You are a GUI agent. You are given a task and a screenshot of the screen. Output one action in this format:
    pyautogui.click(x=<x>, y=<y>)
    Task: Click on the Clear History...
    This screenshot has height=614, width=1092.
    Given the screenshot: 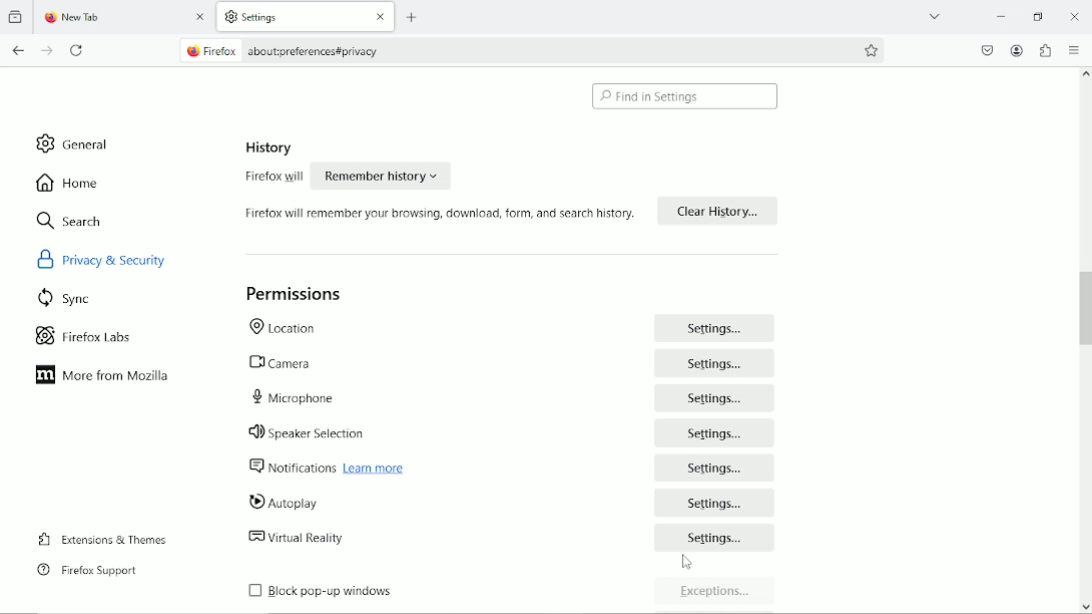 What is the action you would take?
    pyautogui.click(x=718, y=210)
    